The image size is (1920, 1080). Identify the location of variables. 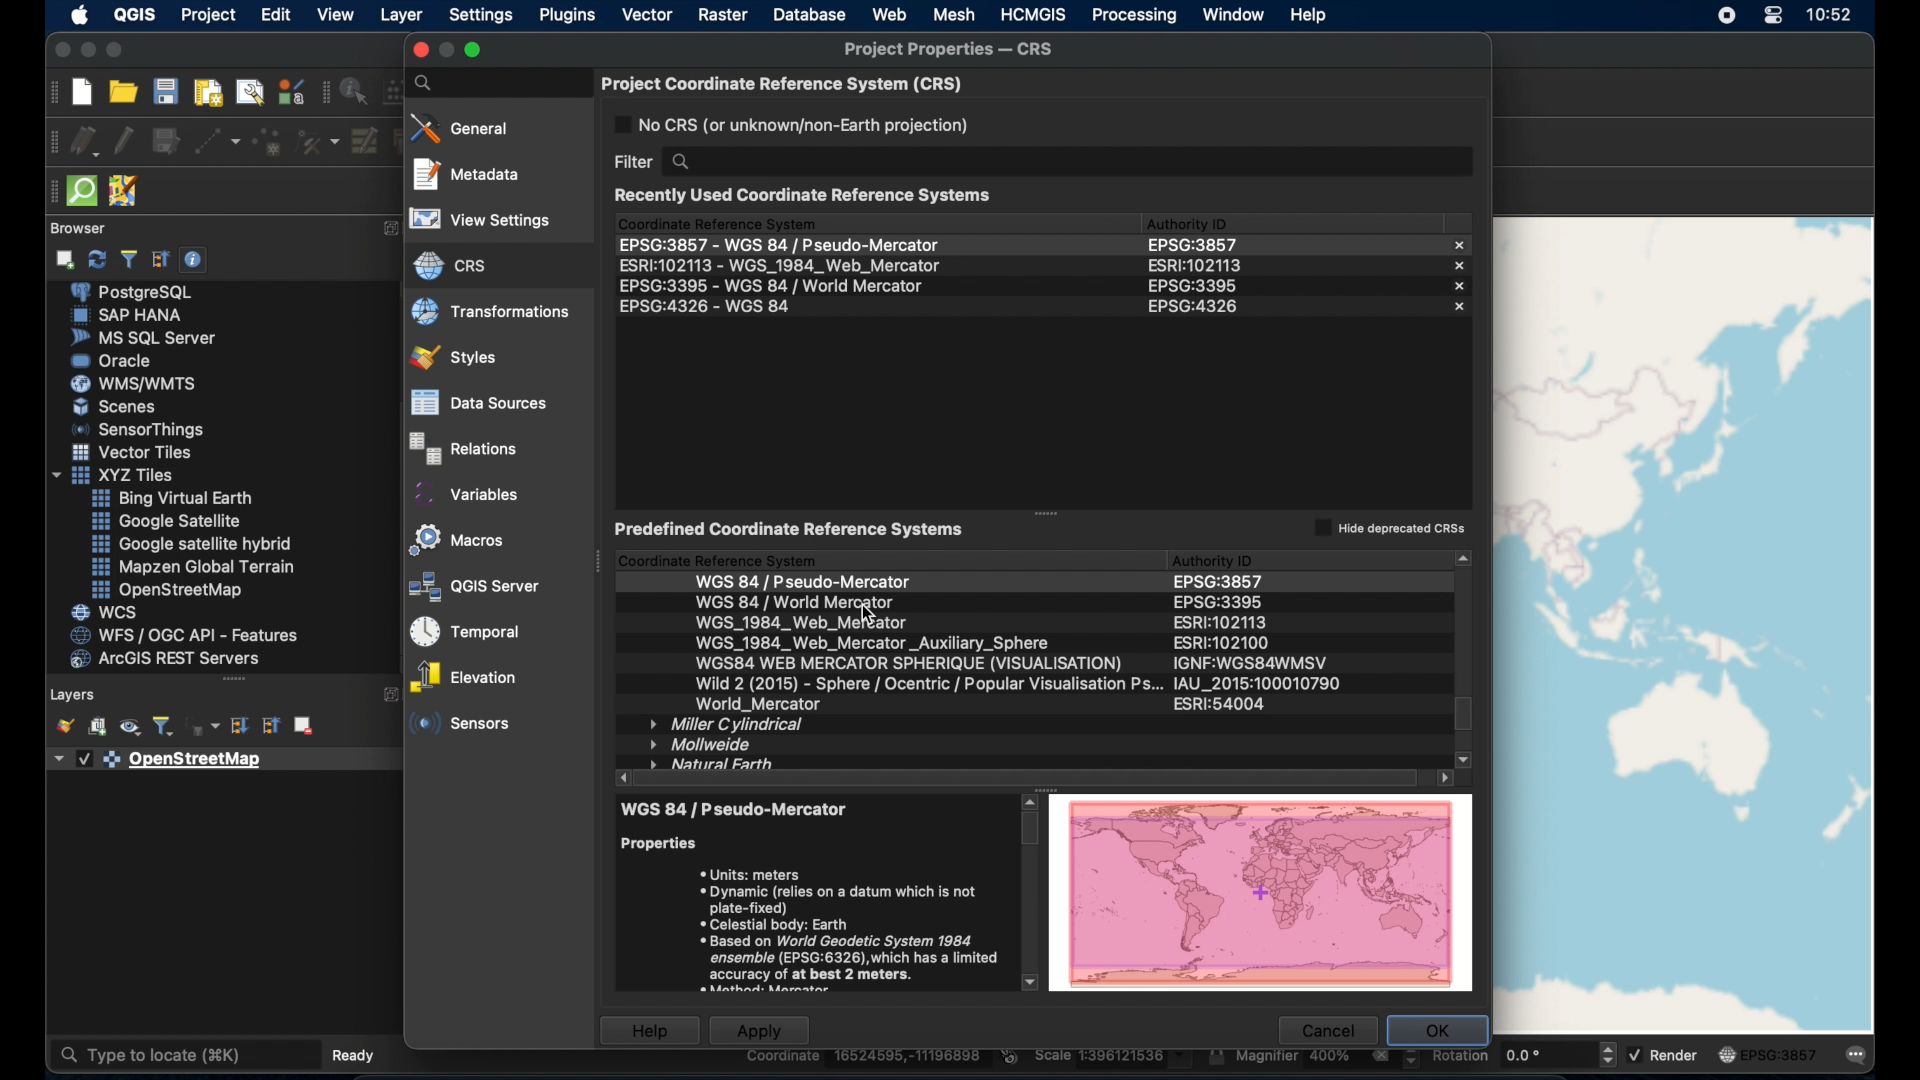
(468, 492).